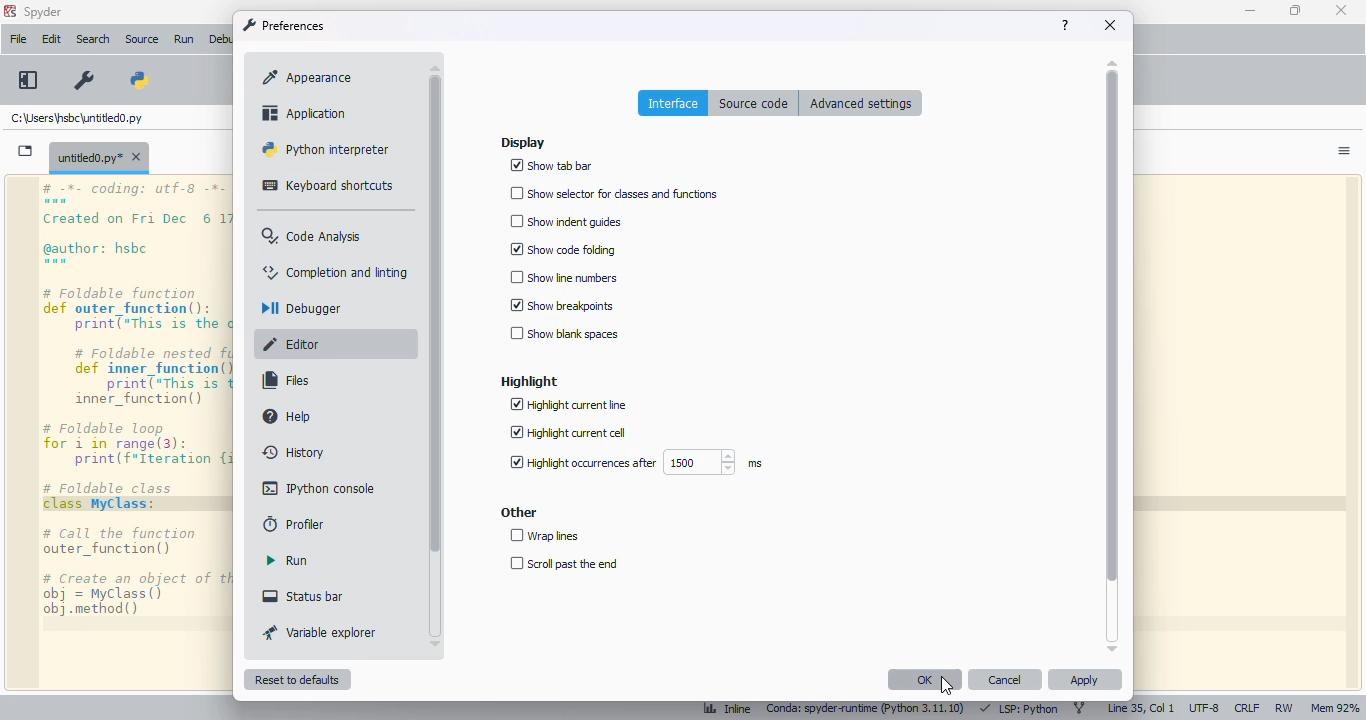 This screenshot has width=1366, height=720. I want to click on conda: spyder-runtime (python 3. 11. 10), so click(863, 710).